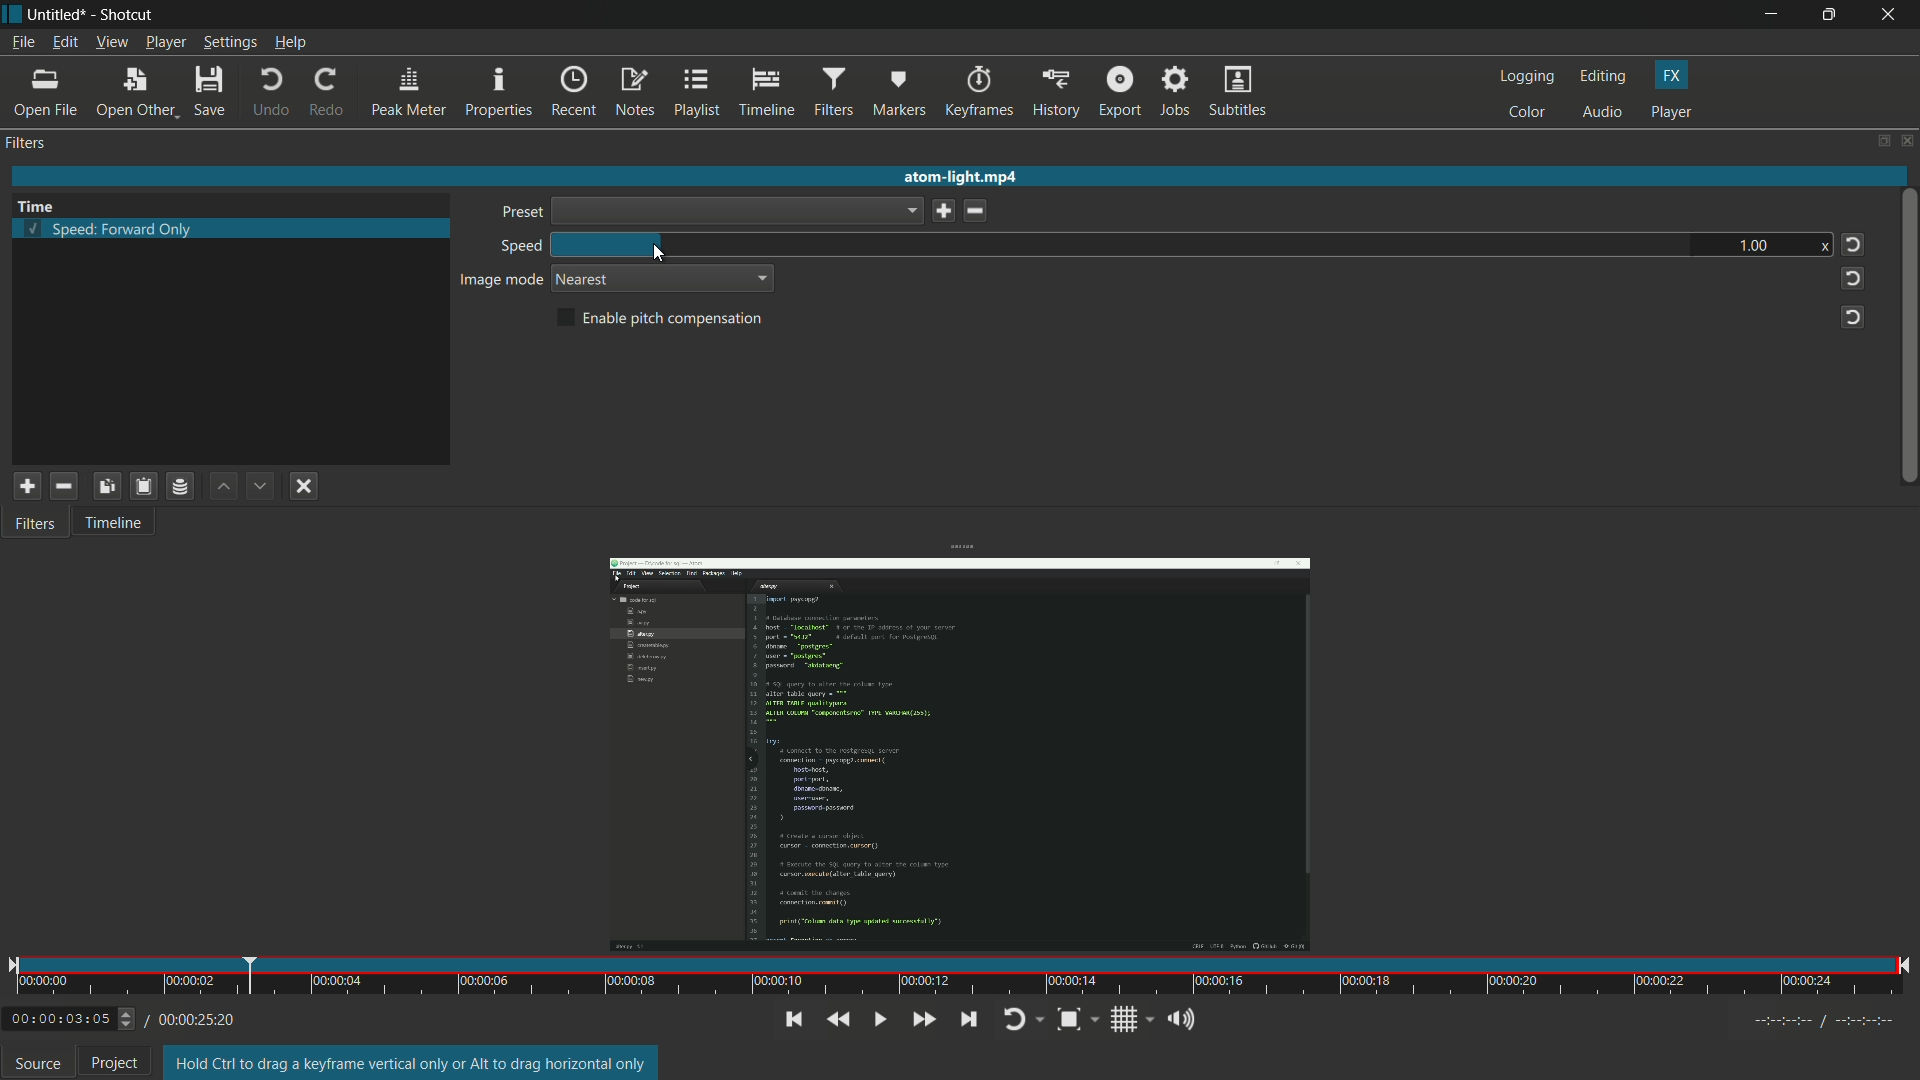 The image size is (1920, 1080). Describe the element at coordinates (63, 486) in the screenshot. I see `remove selected filter` at that location.